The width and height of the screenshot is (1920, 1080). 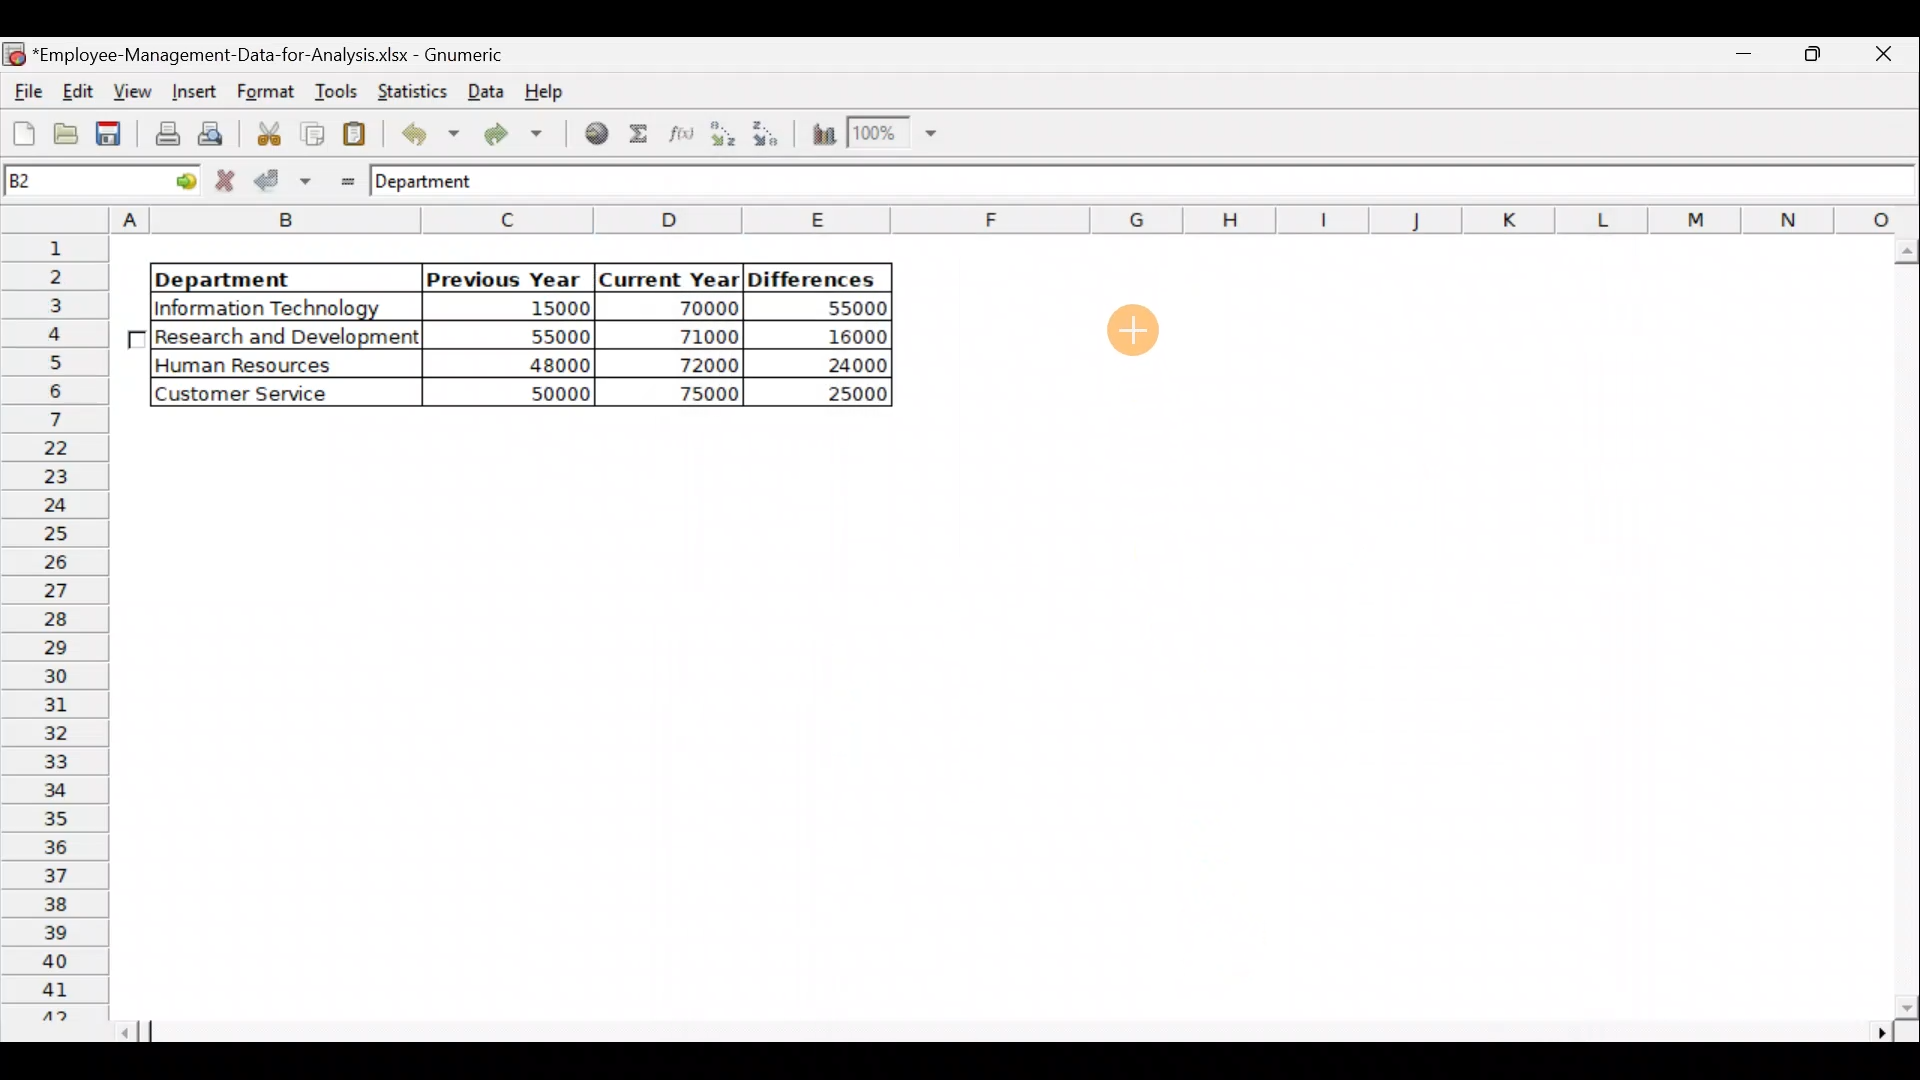 What do you see at coordinates (847, 309) in the screenshot?
I see `55000` at bounding box center [847, 309].